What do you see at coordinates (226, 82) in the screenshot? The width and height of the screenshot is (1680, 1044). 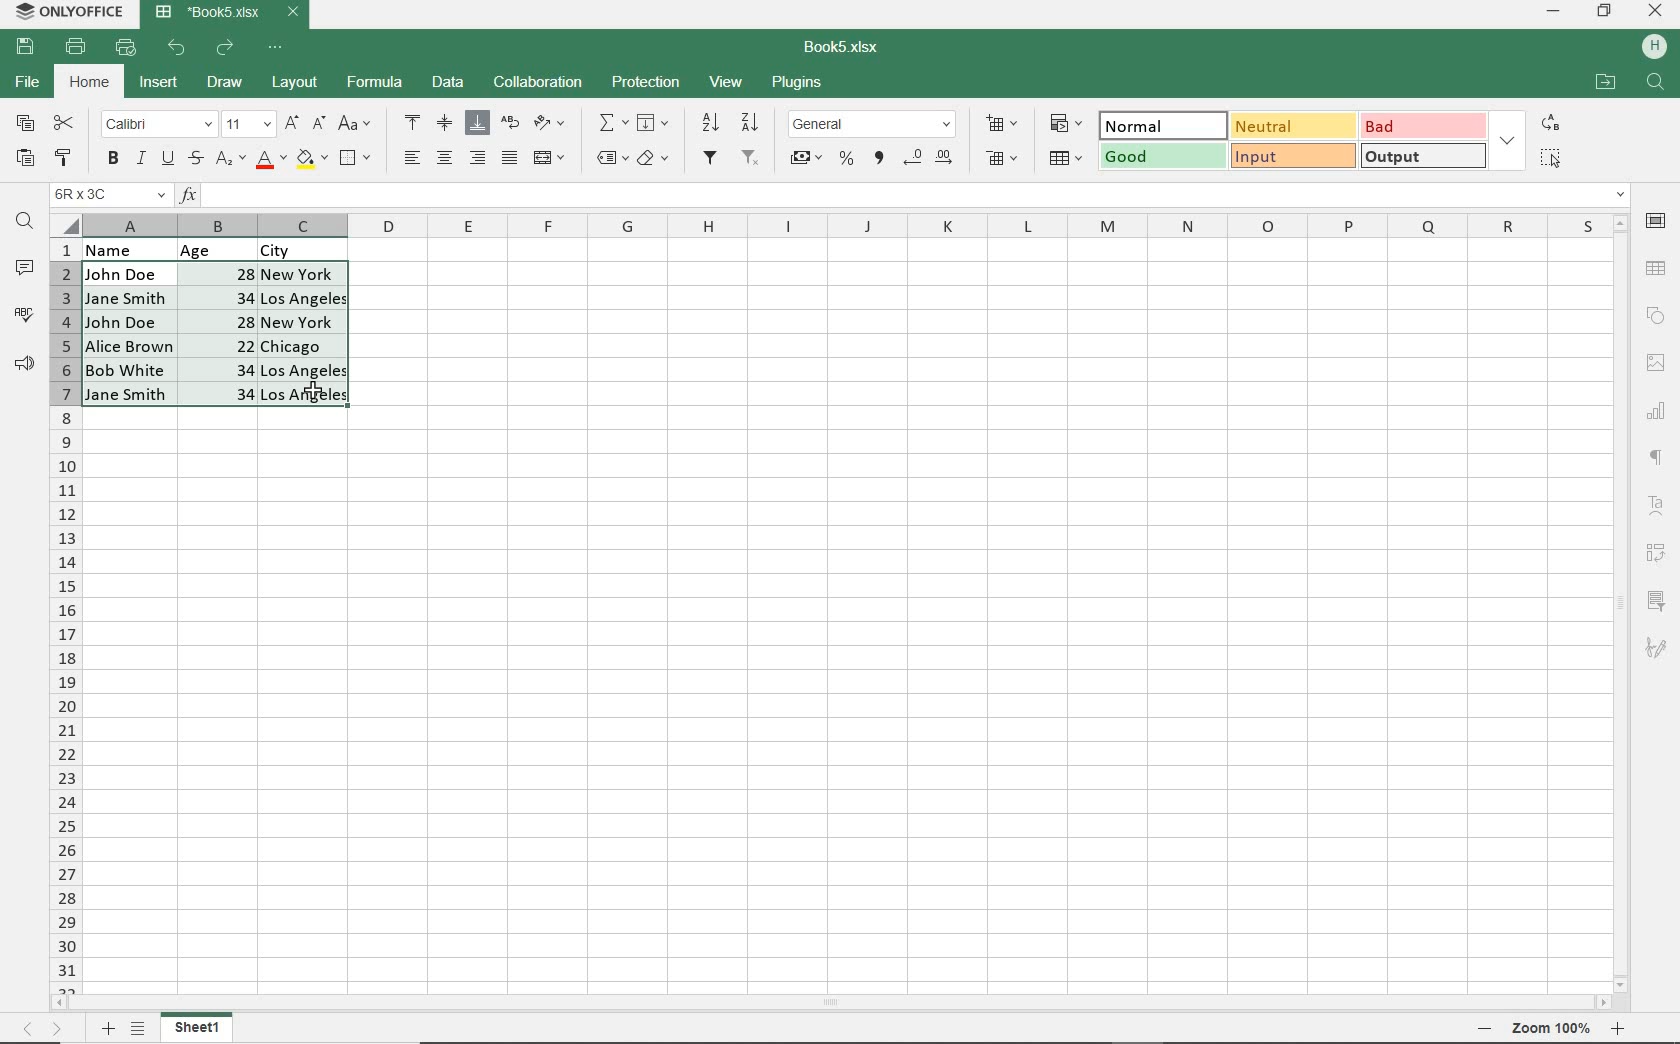 I see `DRAW` at bounding box center [226, 82].